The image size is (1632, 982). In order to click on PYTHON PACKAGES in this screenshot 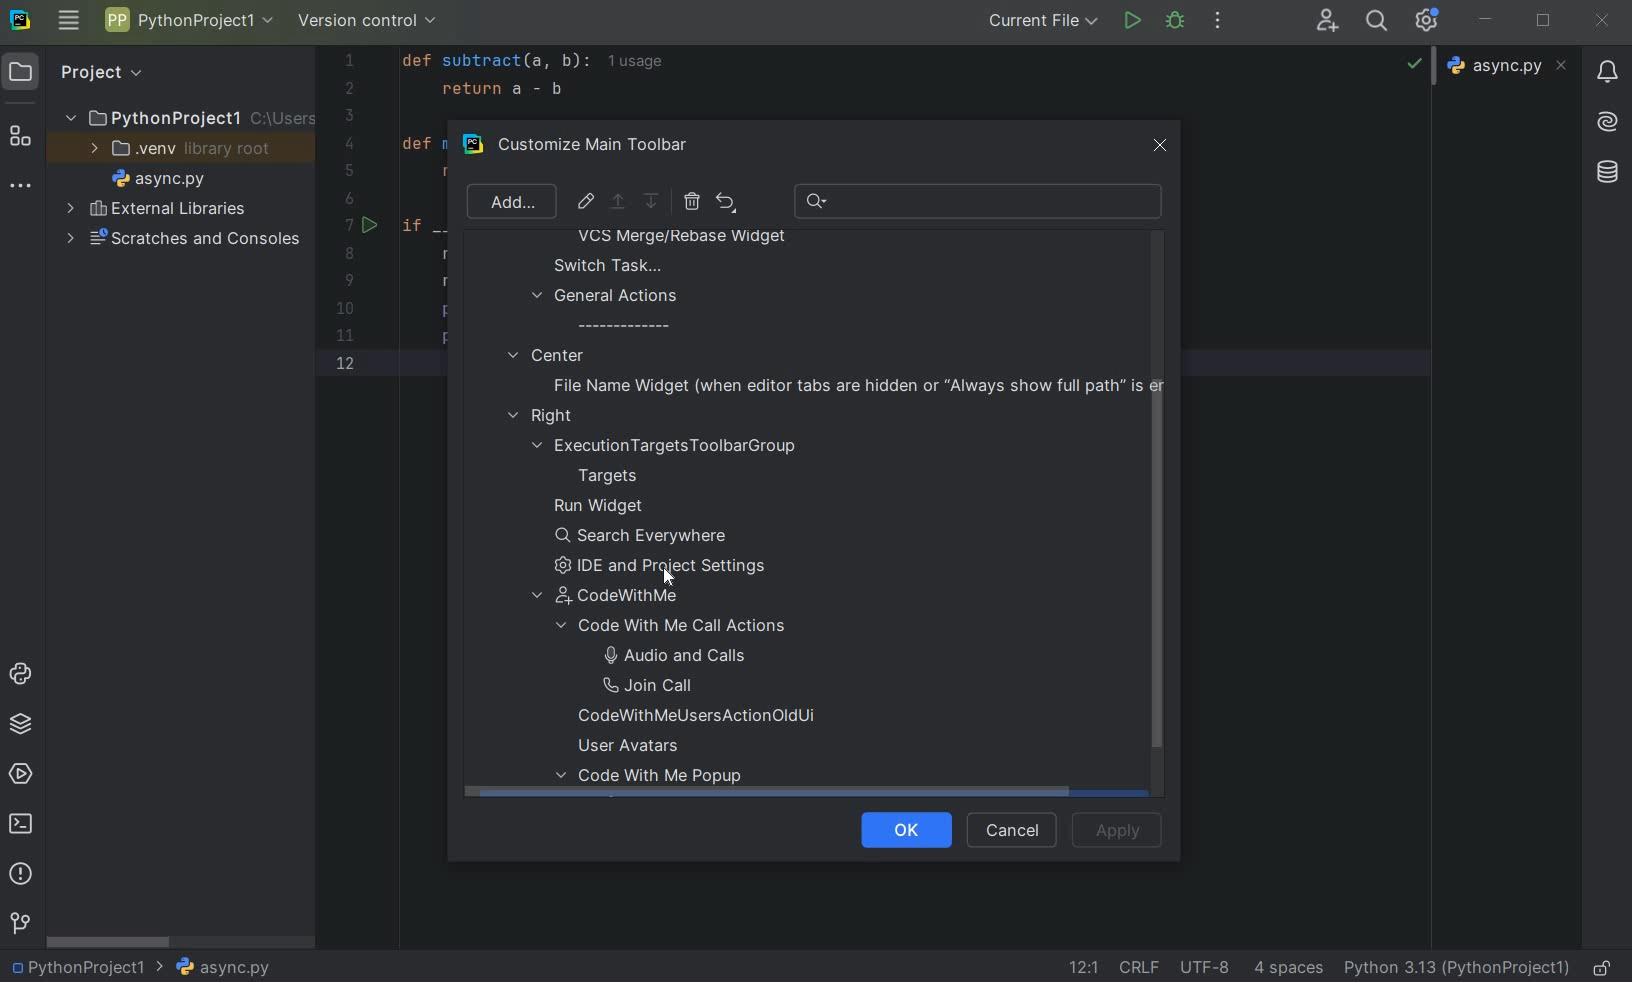, I will do `click(20, 727)`.